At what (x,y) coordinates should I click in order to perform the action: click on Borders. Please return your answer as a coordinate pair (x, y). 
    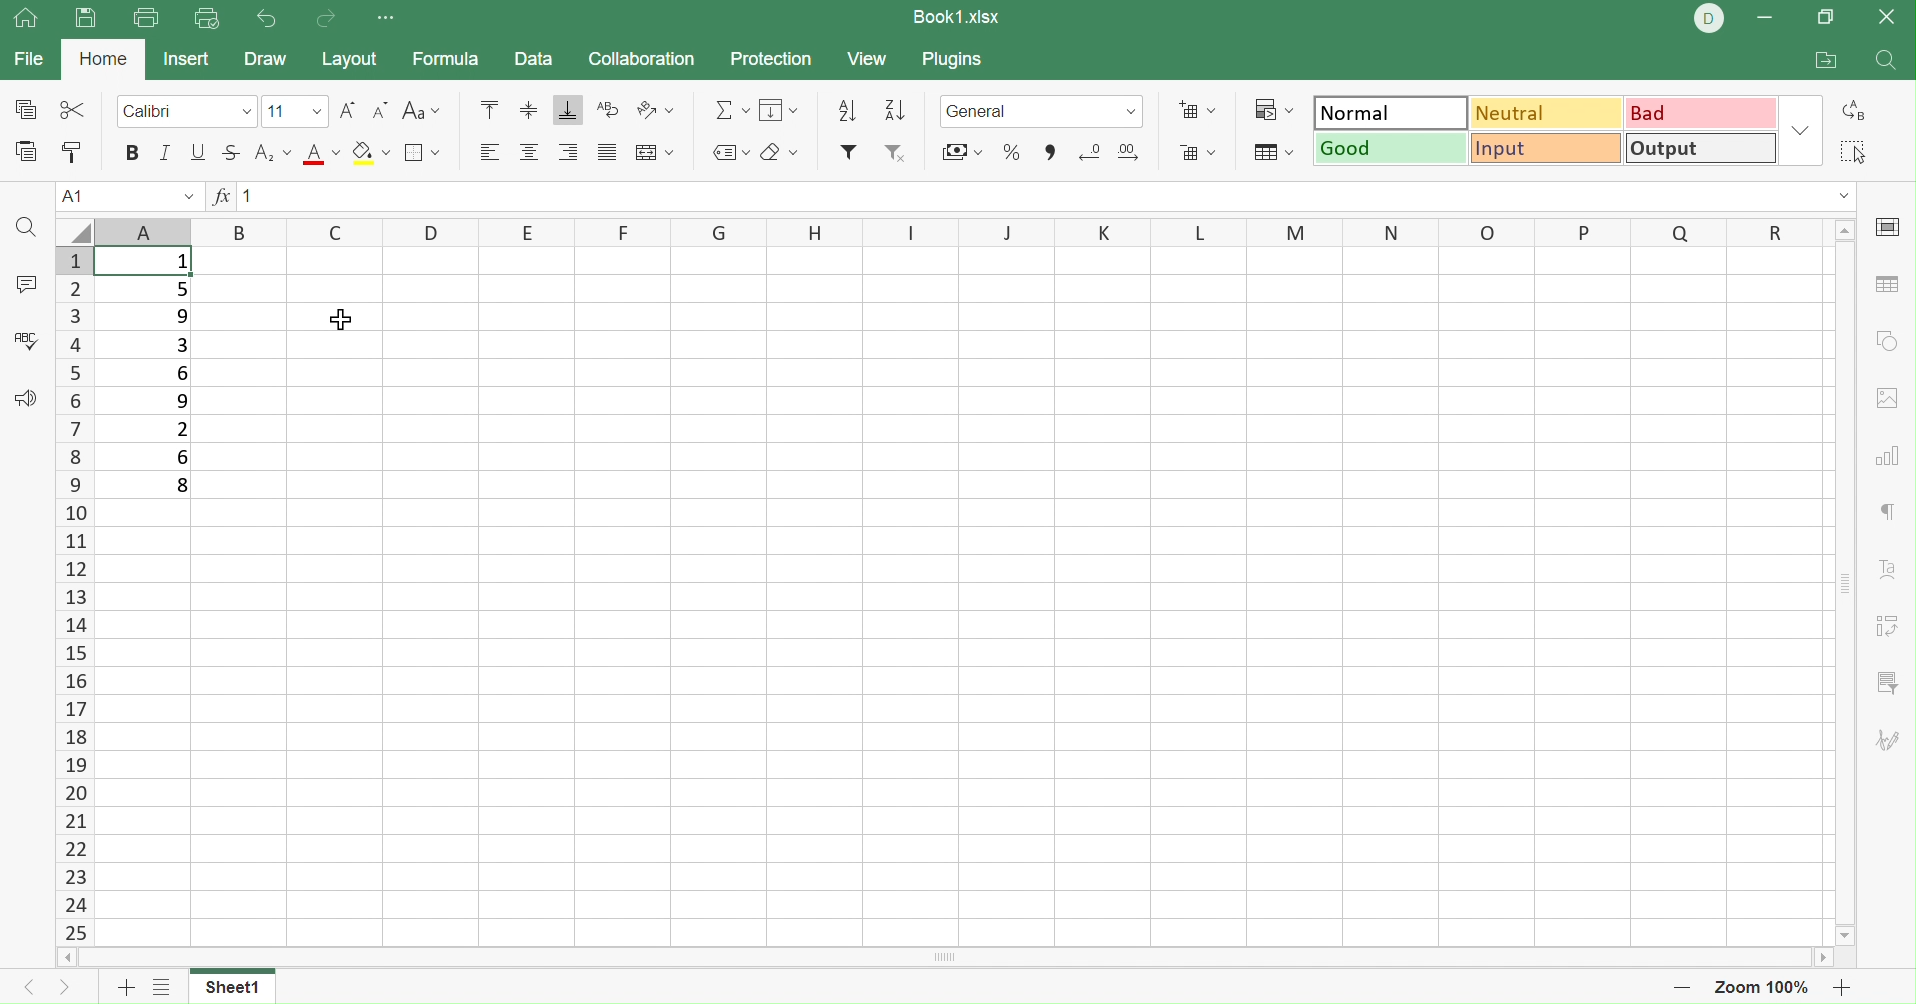
    Looking at the image, I should click on (420, 153).